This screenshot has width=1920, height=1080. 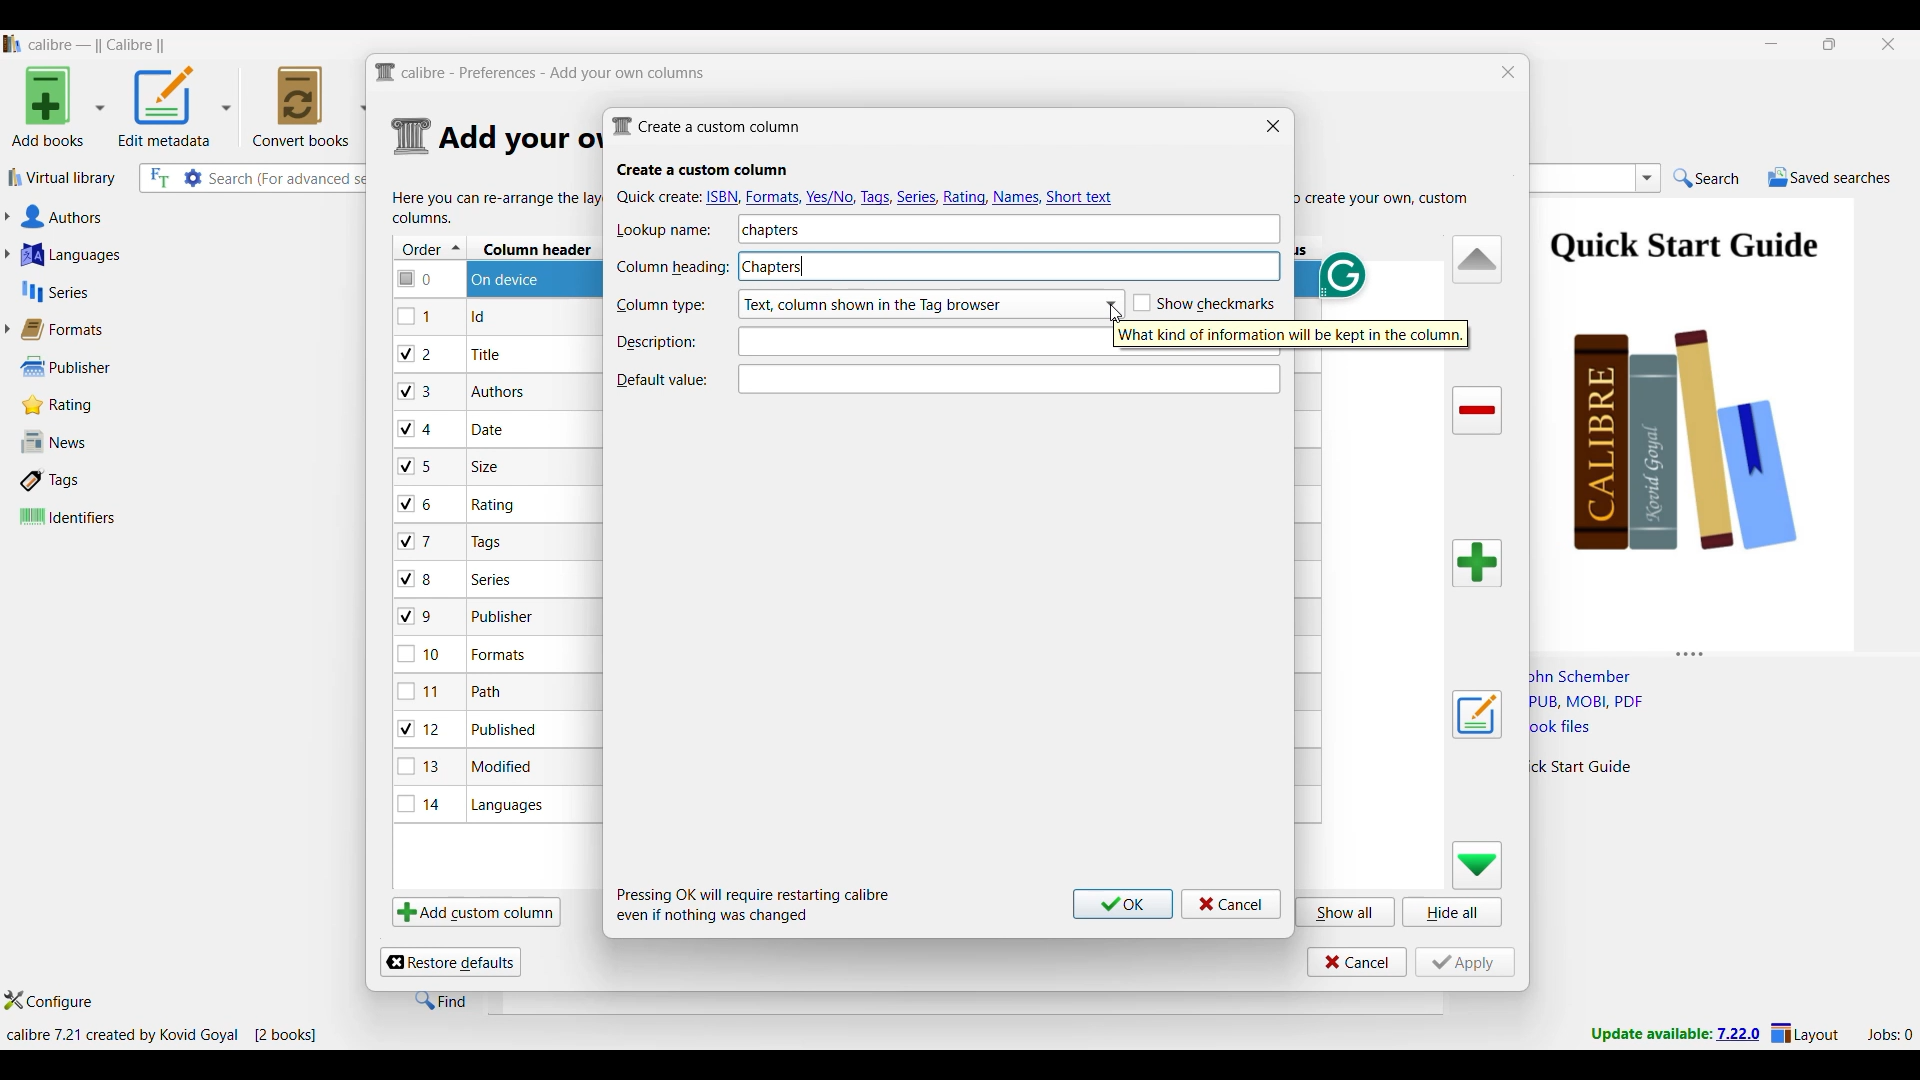 I want to click on Saved searches, so click(x=1829, y=177).